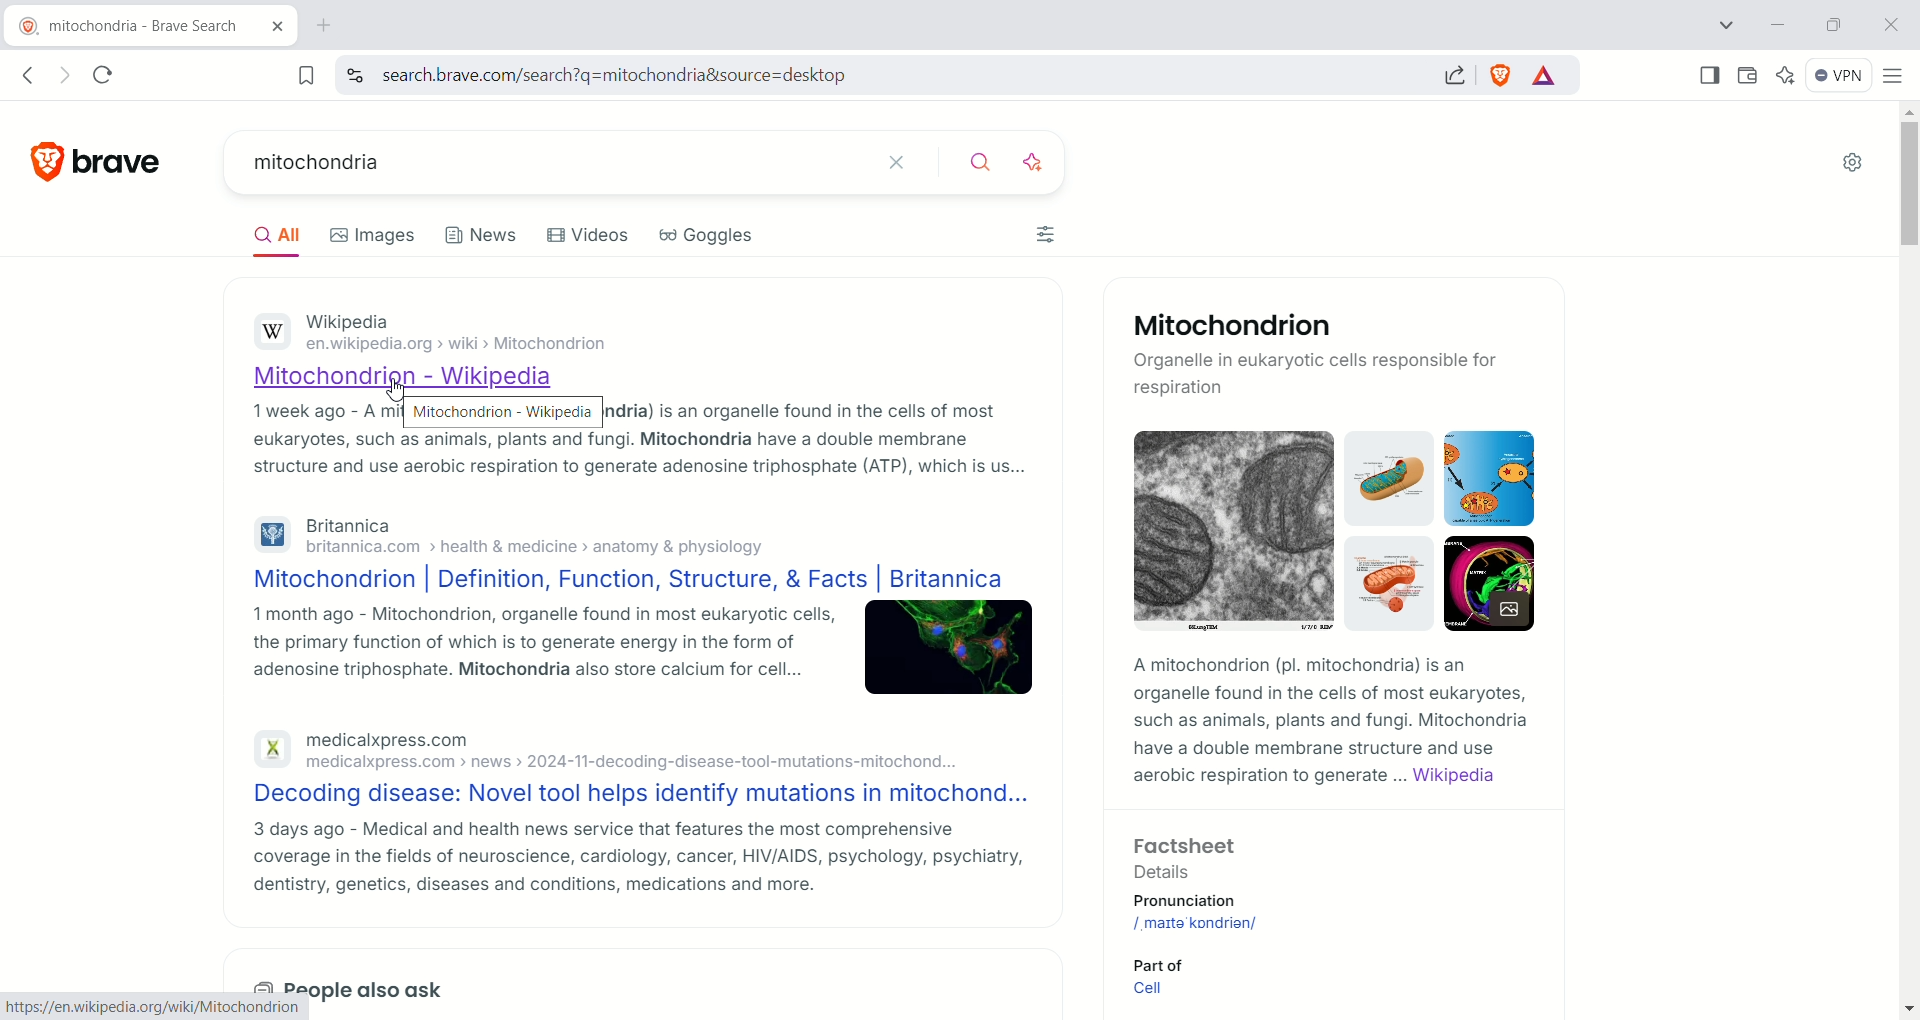  I want to click on cursor, so click(397, 390).